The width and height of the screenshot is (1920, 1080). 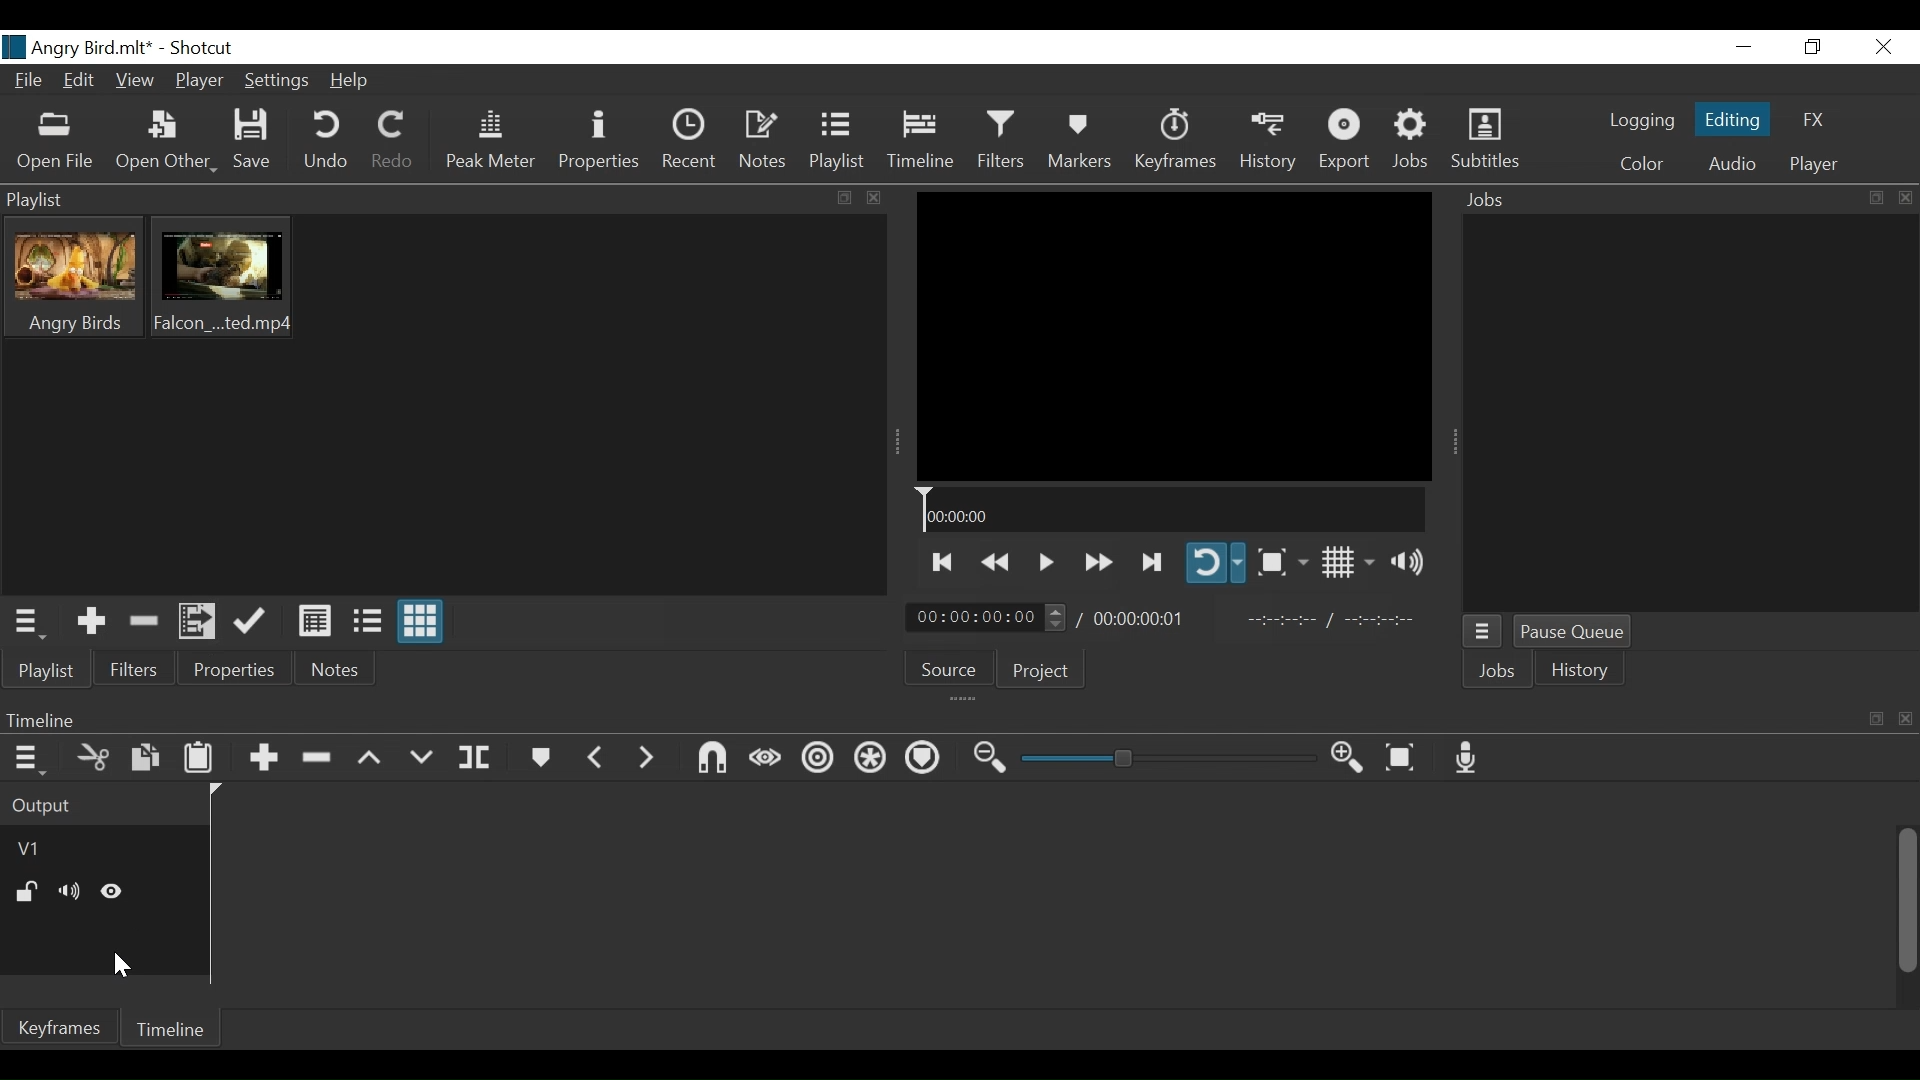 I want to click on , so click(x=1731, y=165).